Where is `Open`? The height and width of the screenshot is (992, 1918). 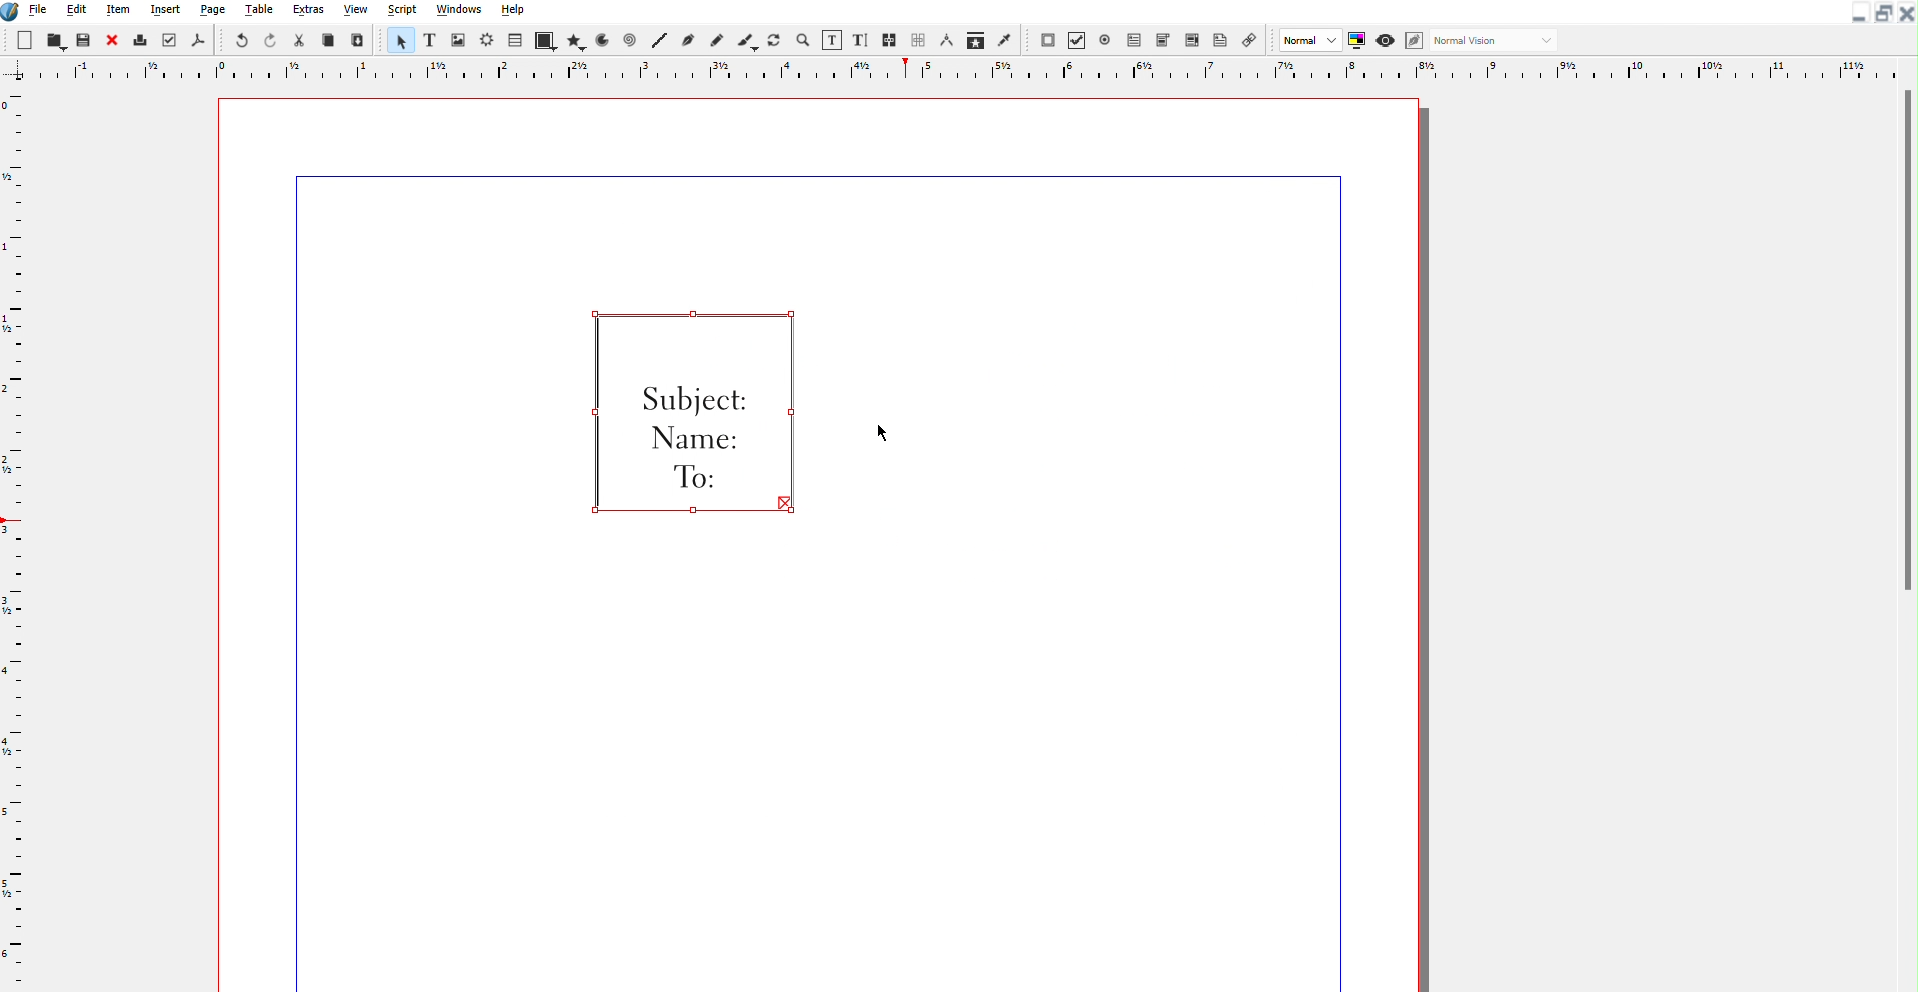 Open is located at coordinates (54, 41).